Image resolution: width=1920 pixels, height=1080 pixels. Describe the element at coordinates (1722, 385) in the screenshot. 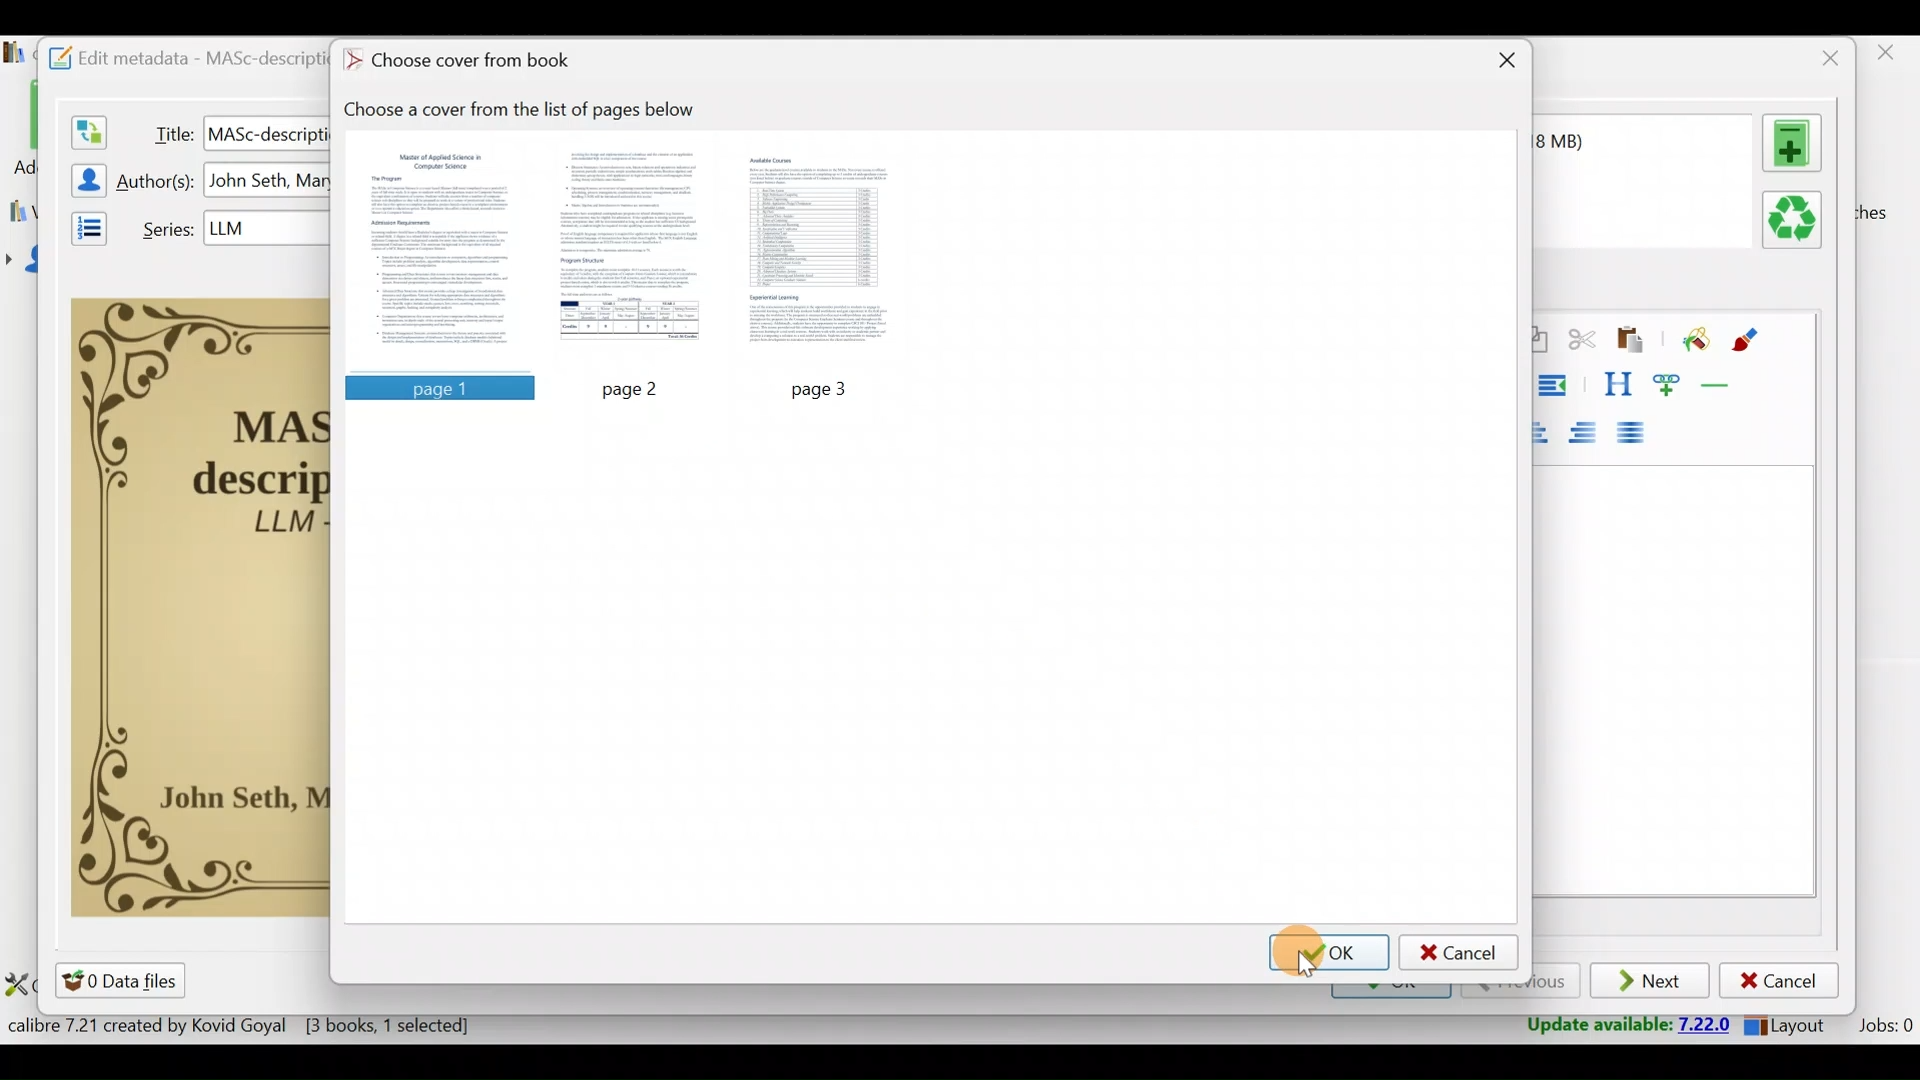

I see `Insert separator` at that location.